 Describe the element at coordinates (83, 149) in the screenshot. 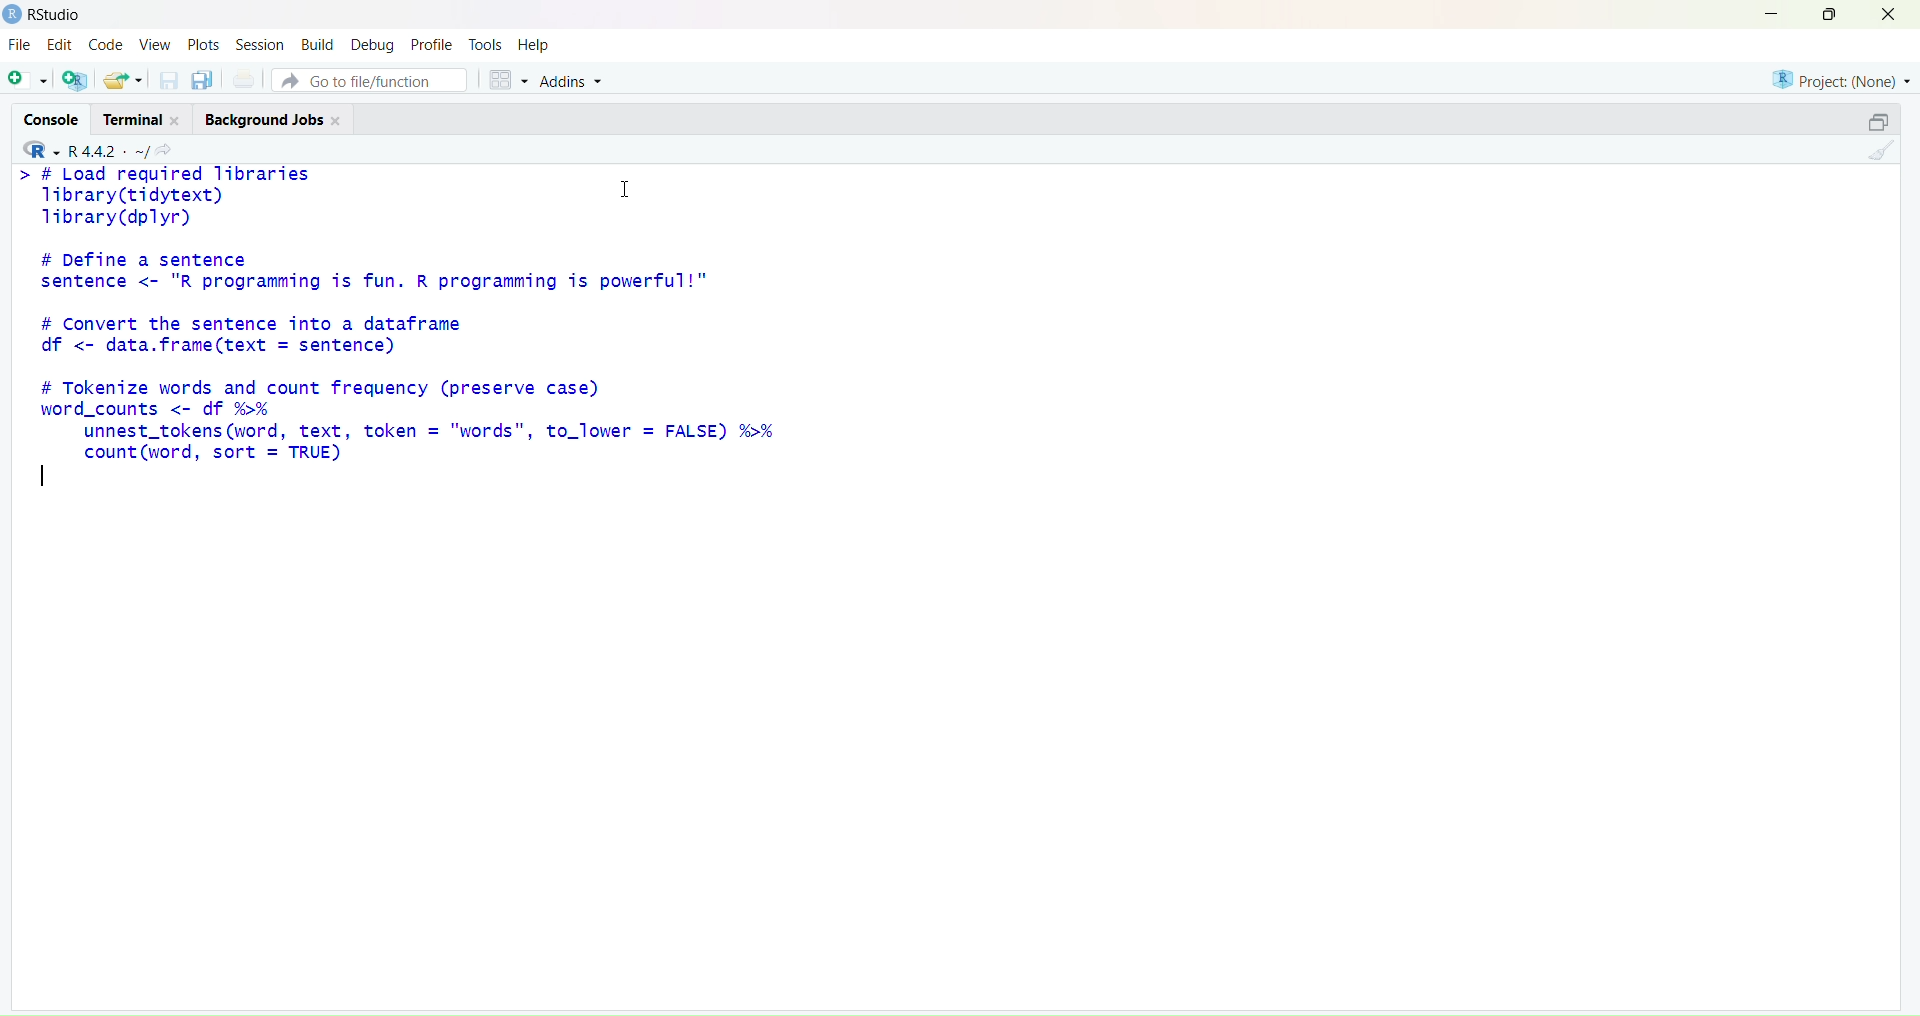

I see `R 4.4.2` at that location.